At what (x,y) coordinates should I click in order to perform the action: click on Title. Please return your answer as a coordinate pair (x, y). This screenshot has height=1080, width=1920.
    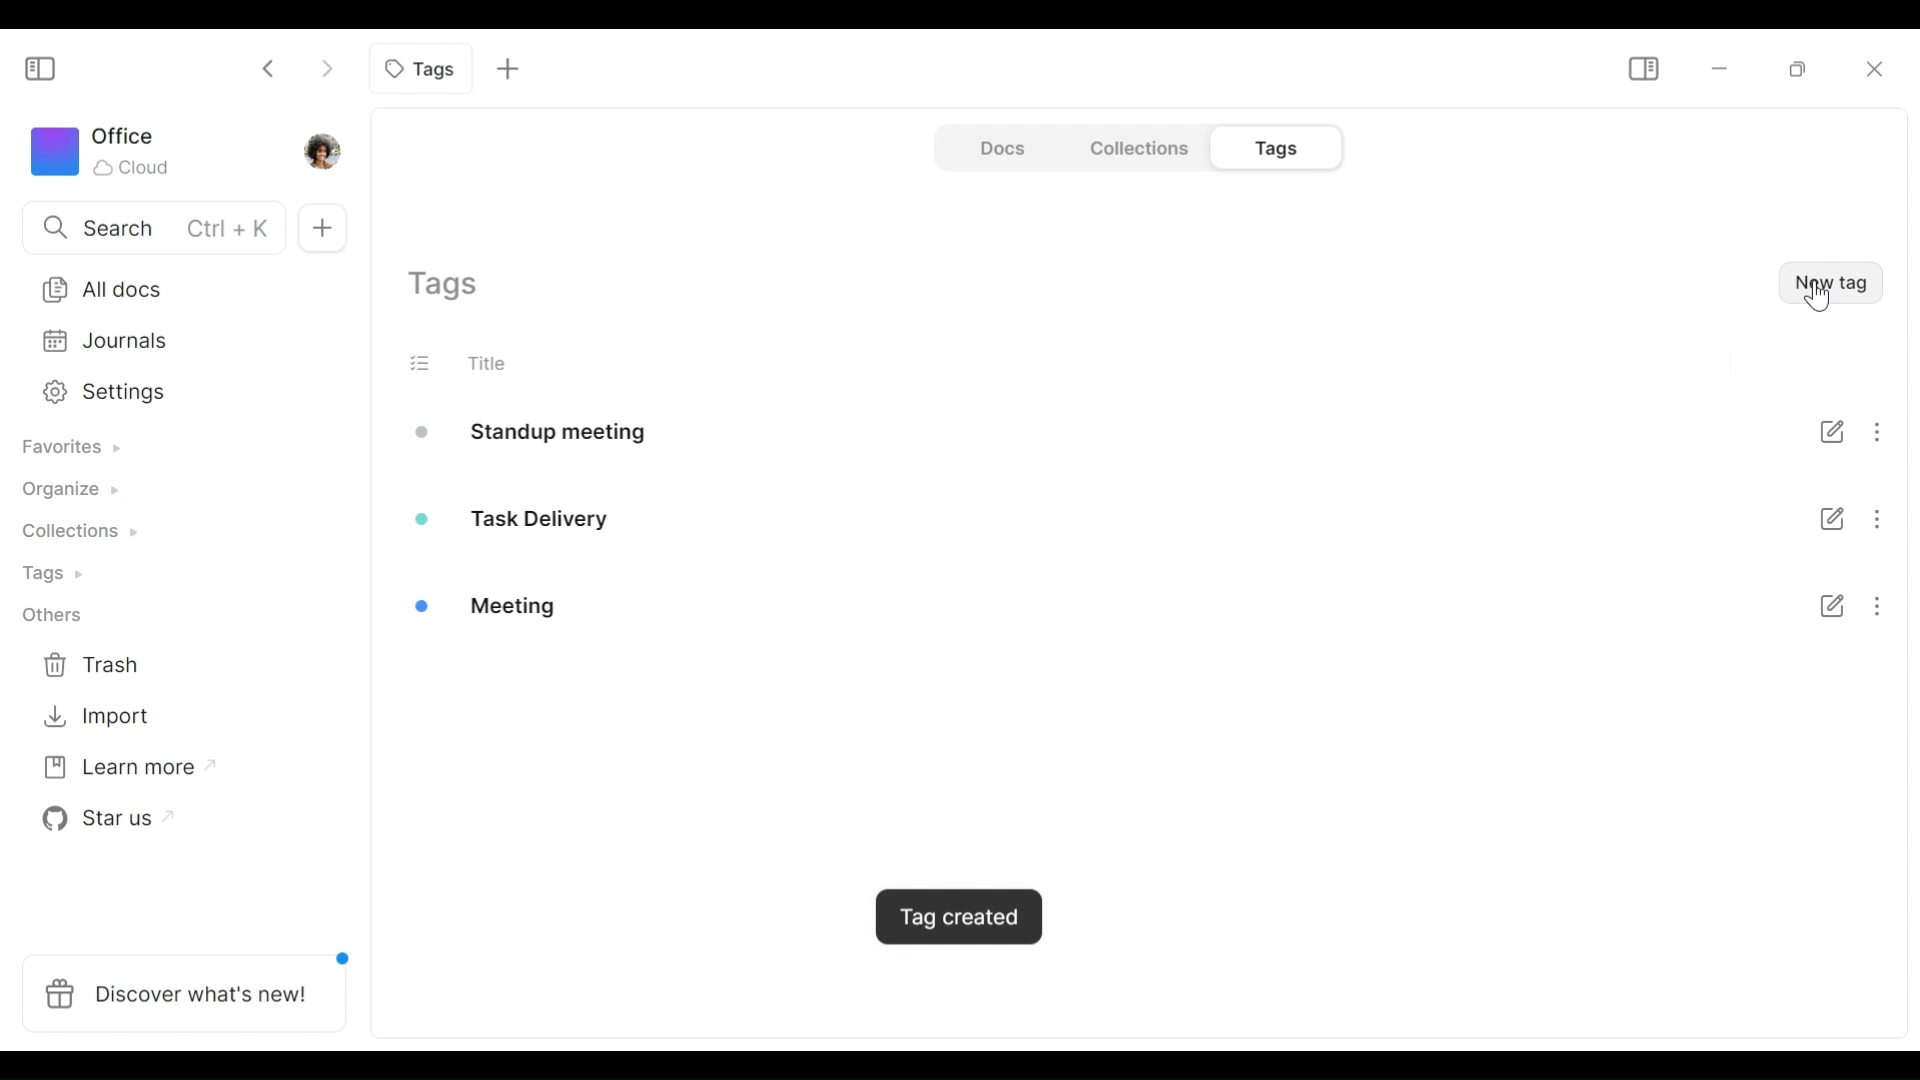
    Looking at the image, I should click on (501, 362).